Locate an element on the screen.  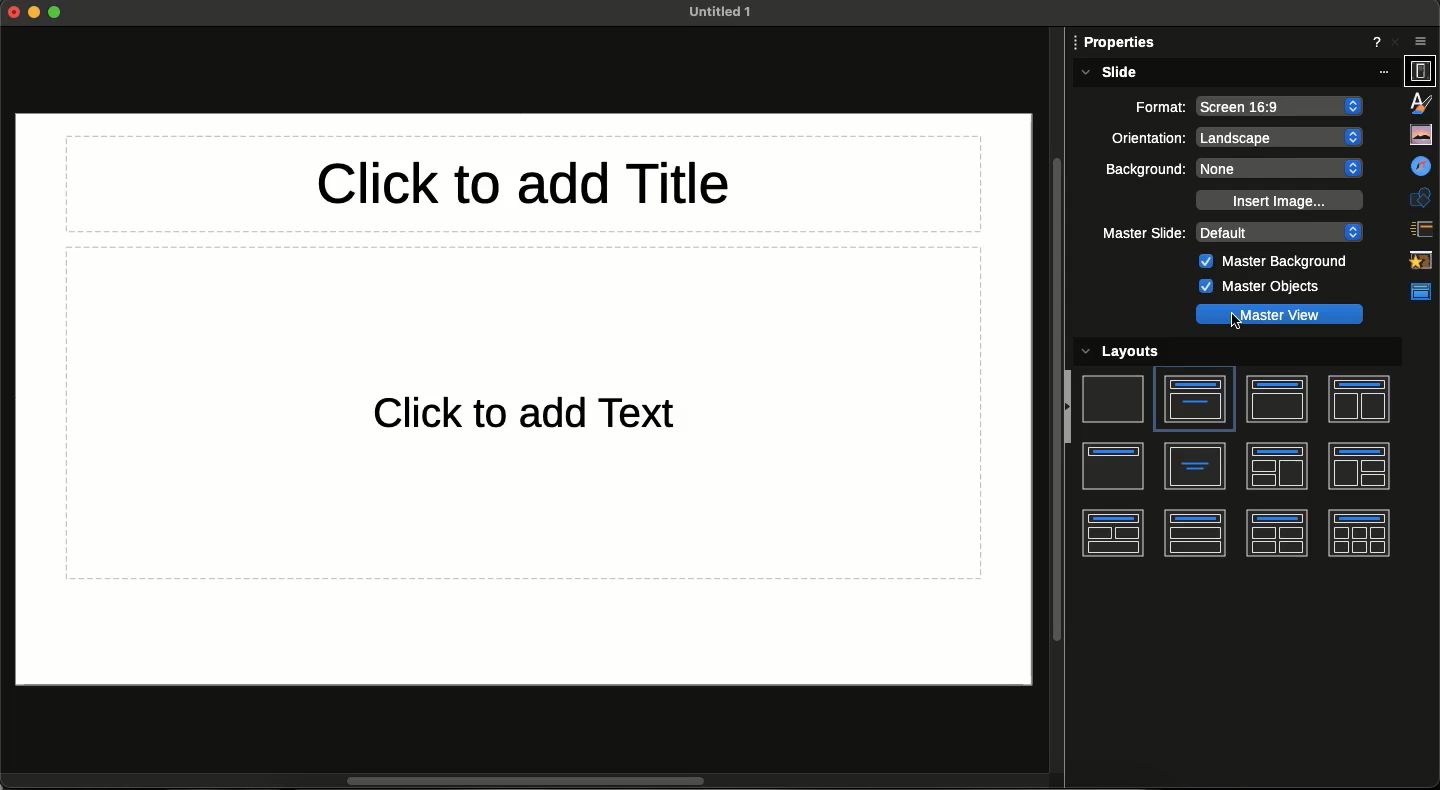
Minimize is located at coordinates (35, 14).